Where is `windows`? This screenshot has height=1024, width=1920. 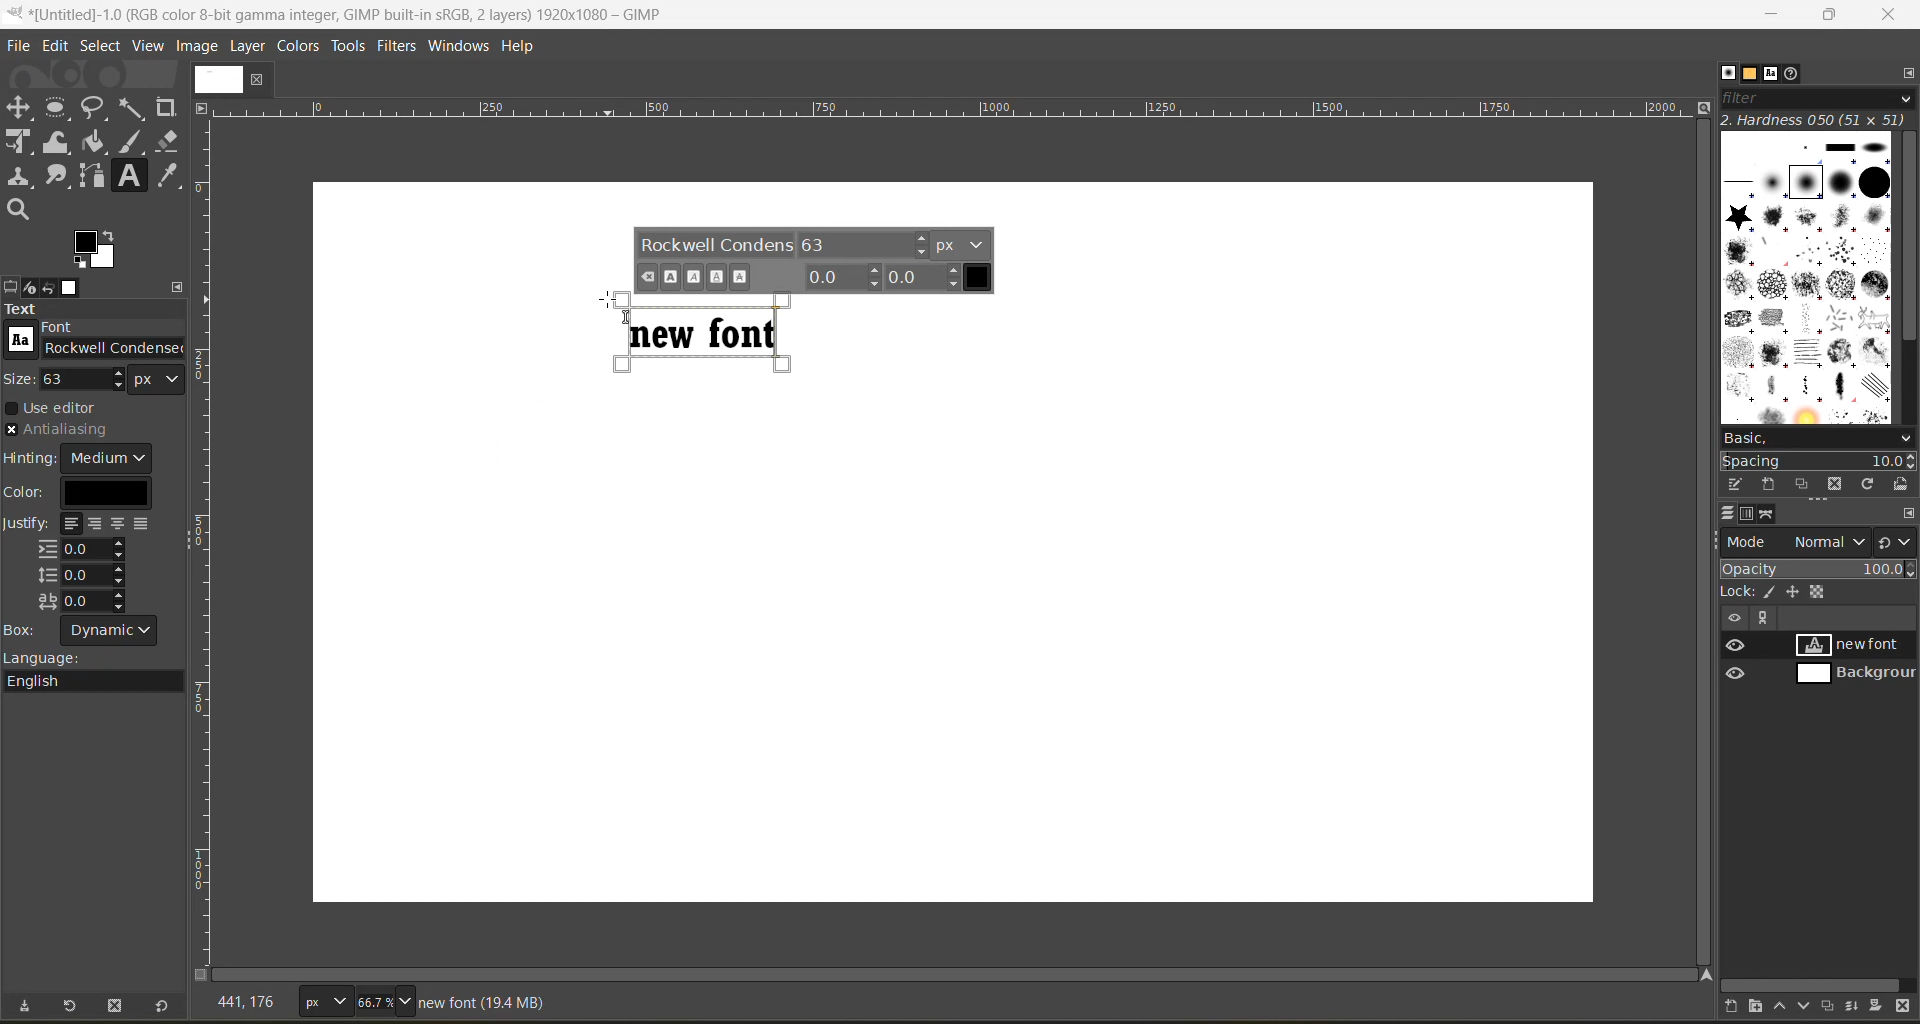 windows is located at coordinates (463, 45).